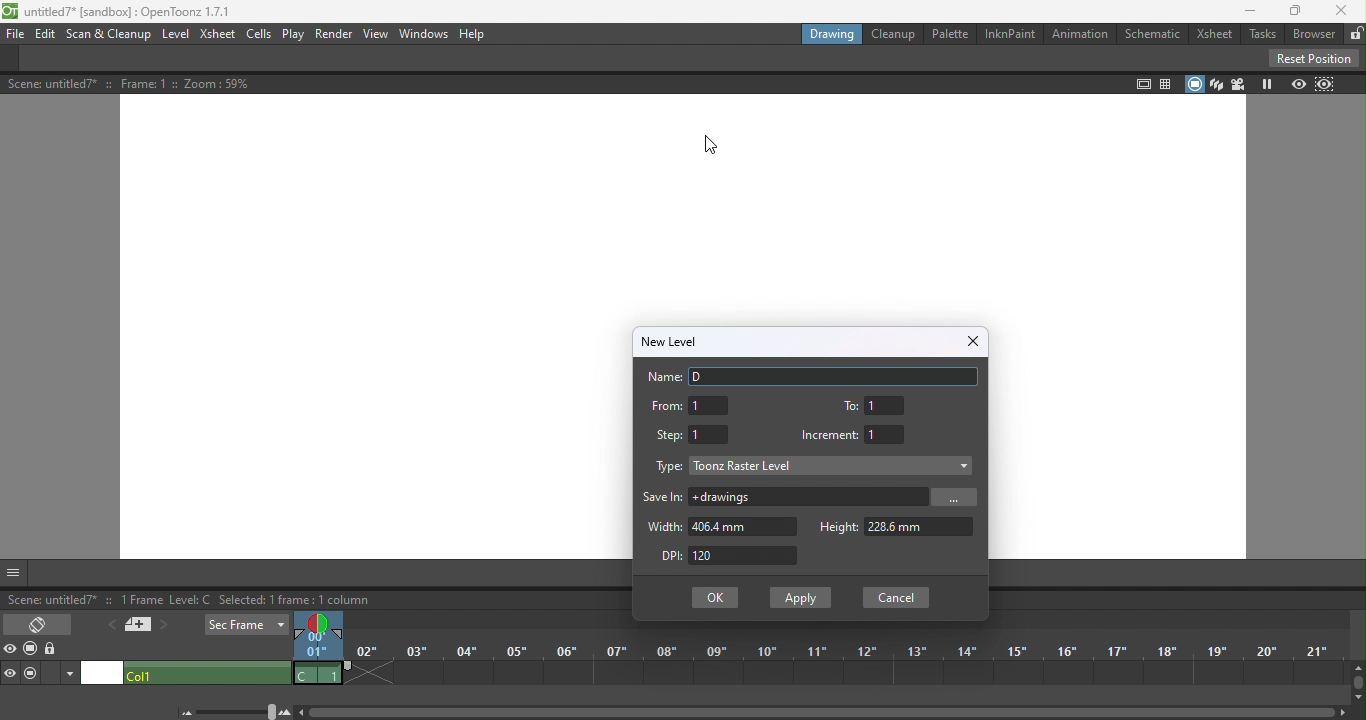 This screenshot has width=1366, height=720. I want to click on Previous memo, so click(109, 625).